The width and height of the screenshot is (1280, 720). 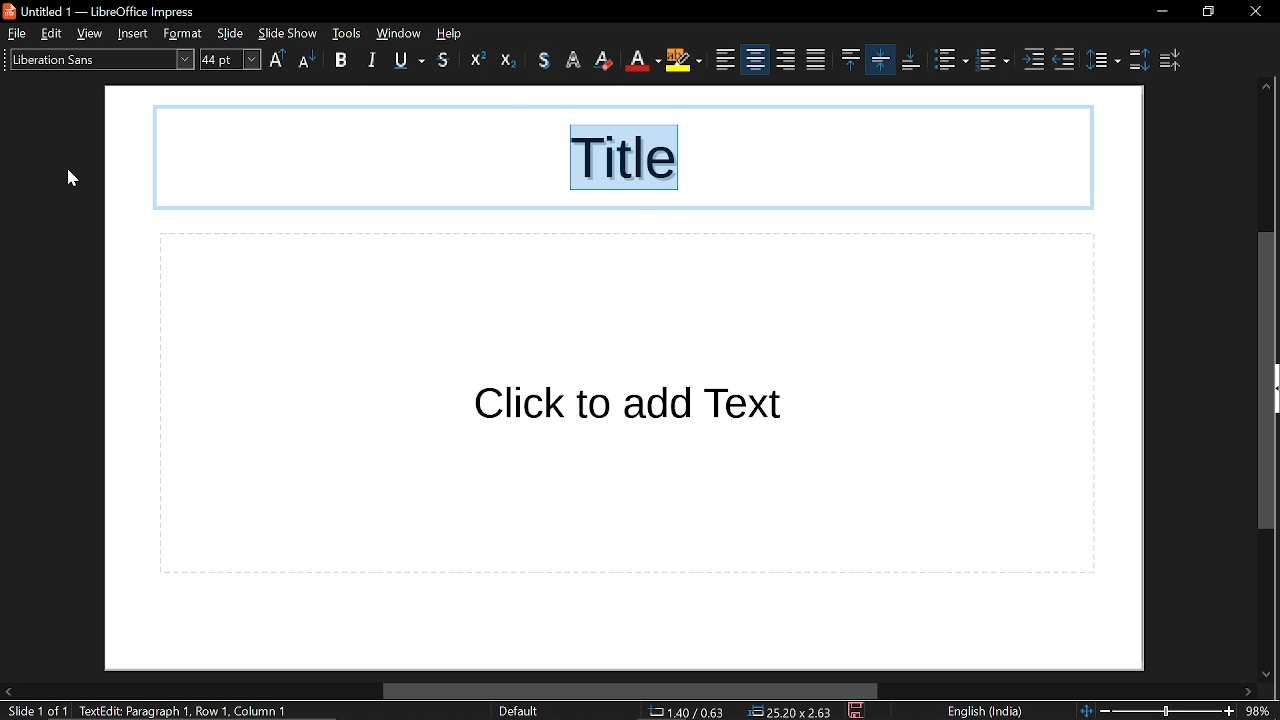 What do you see at coordinates (518, 711) in the screenshot?
I see `slide style` at bounding box center [518, 711].